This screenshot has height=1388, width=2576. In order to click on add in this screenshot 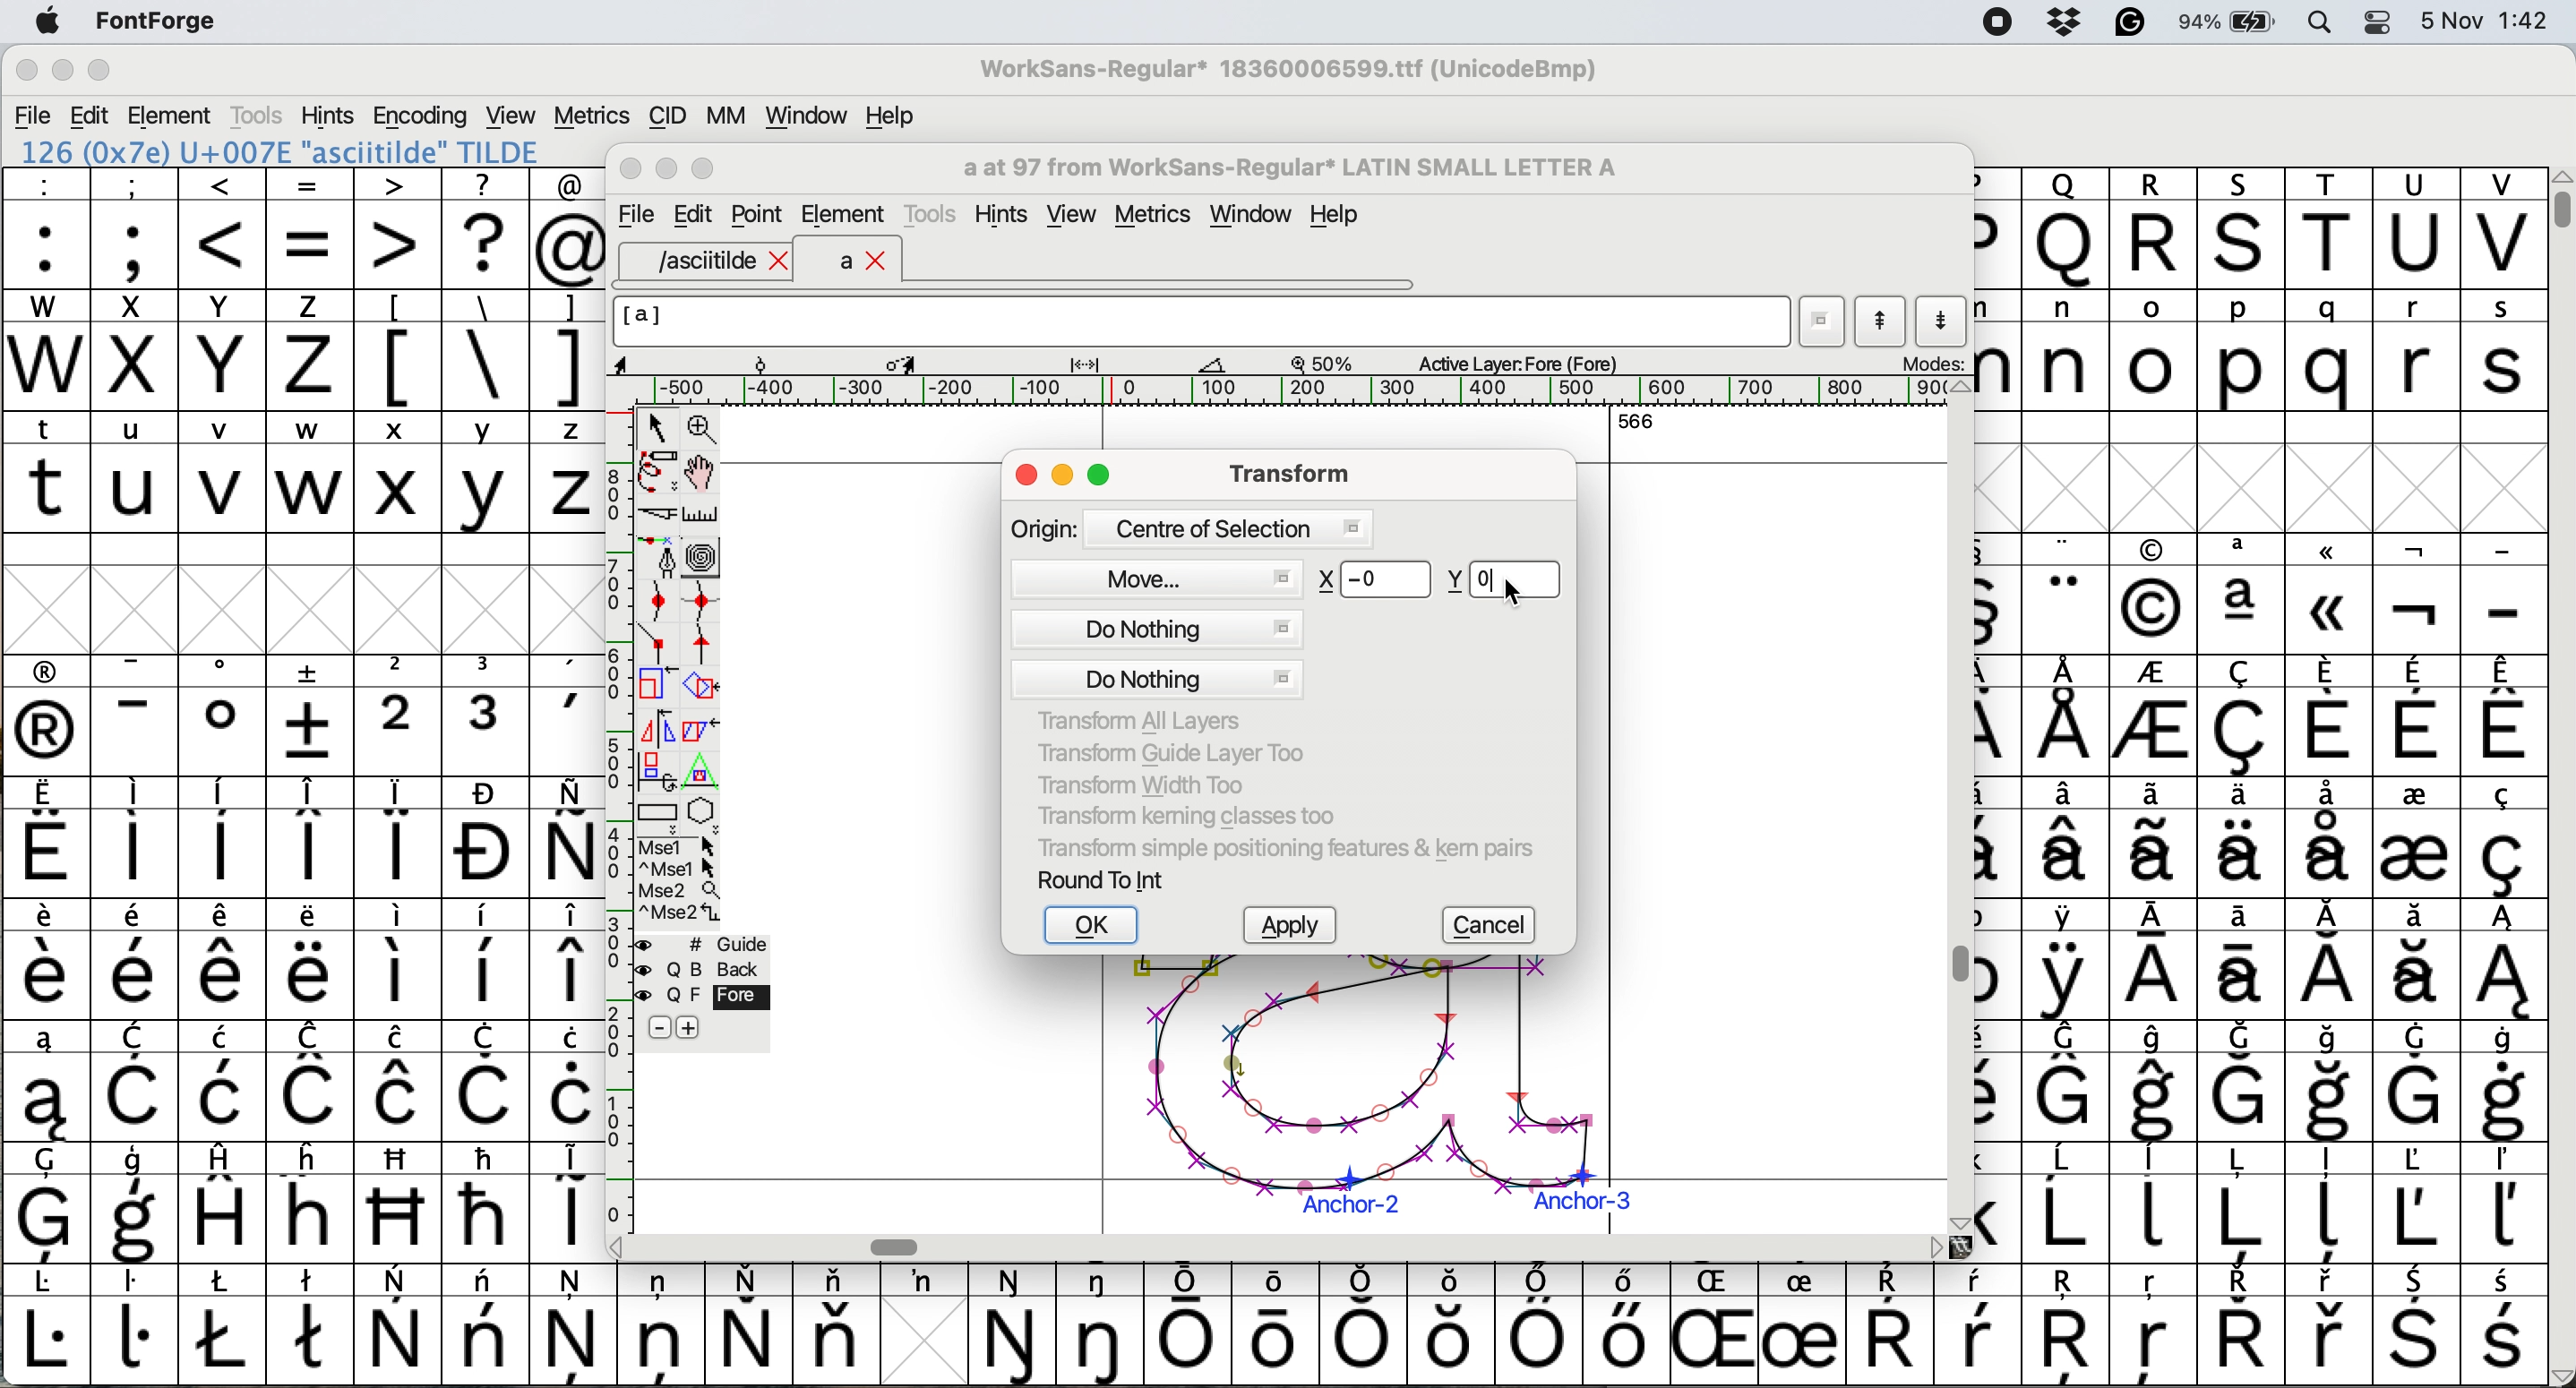, I will do `click(691, 1027)`.